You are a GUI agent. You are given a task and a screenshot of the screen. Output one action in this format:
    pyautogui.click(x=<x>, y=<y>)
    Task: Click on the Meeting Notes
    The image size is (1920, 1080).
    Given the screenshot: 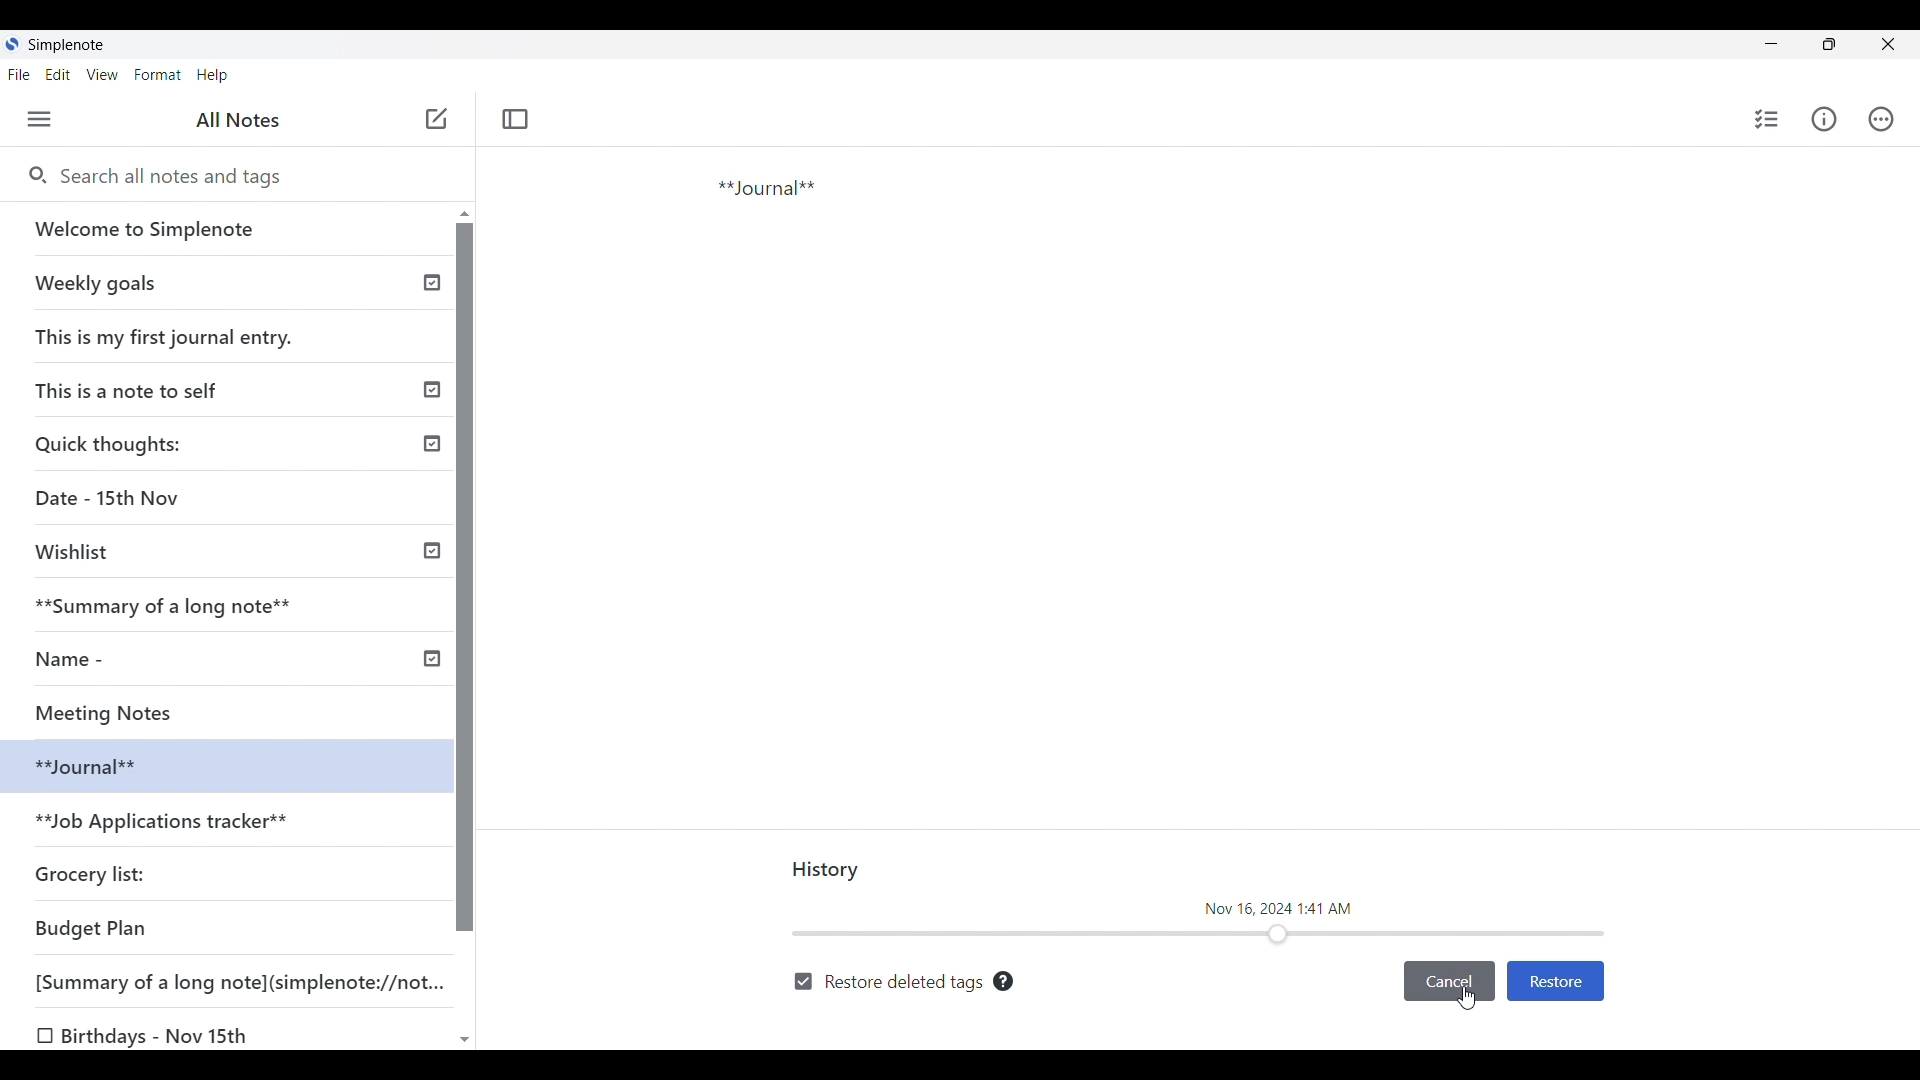 What is the action you would take?
    pyautogui.click(x=127, y=710)
    